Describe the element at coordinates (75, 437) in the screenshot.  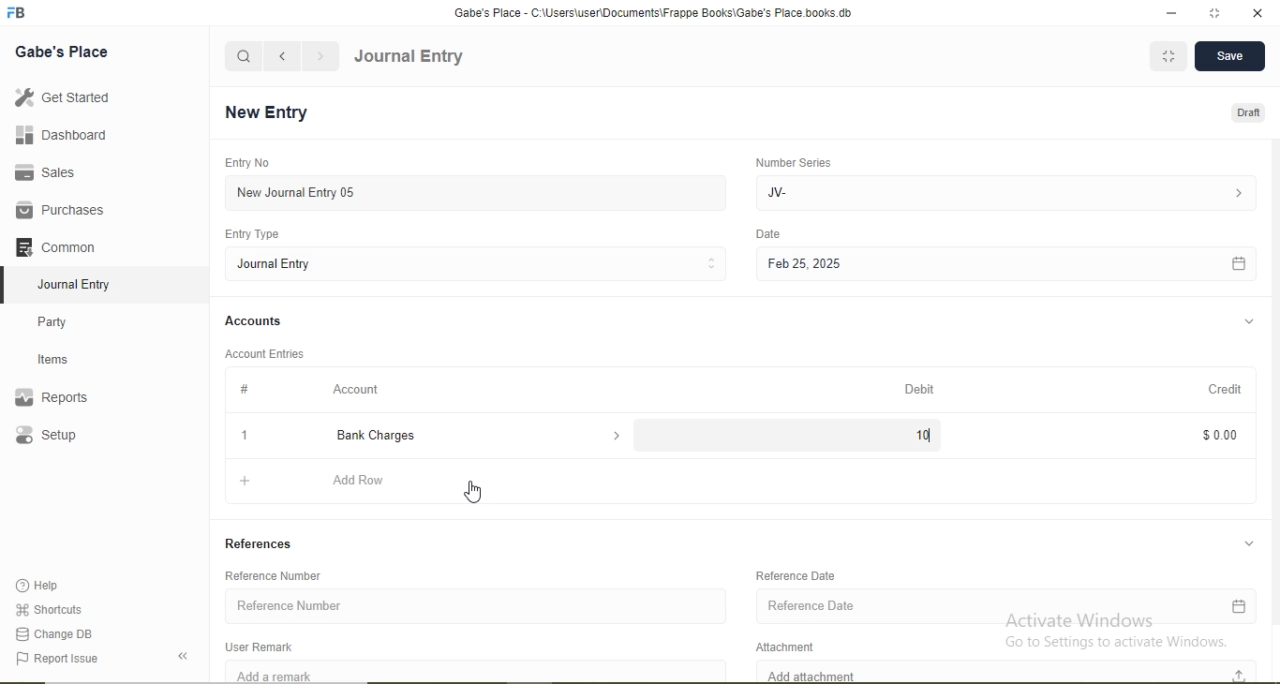
I see `Setup` at that location.